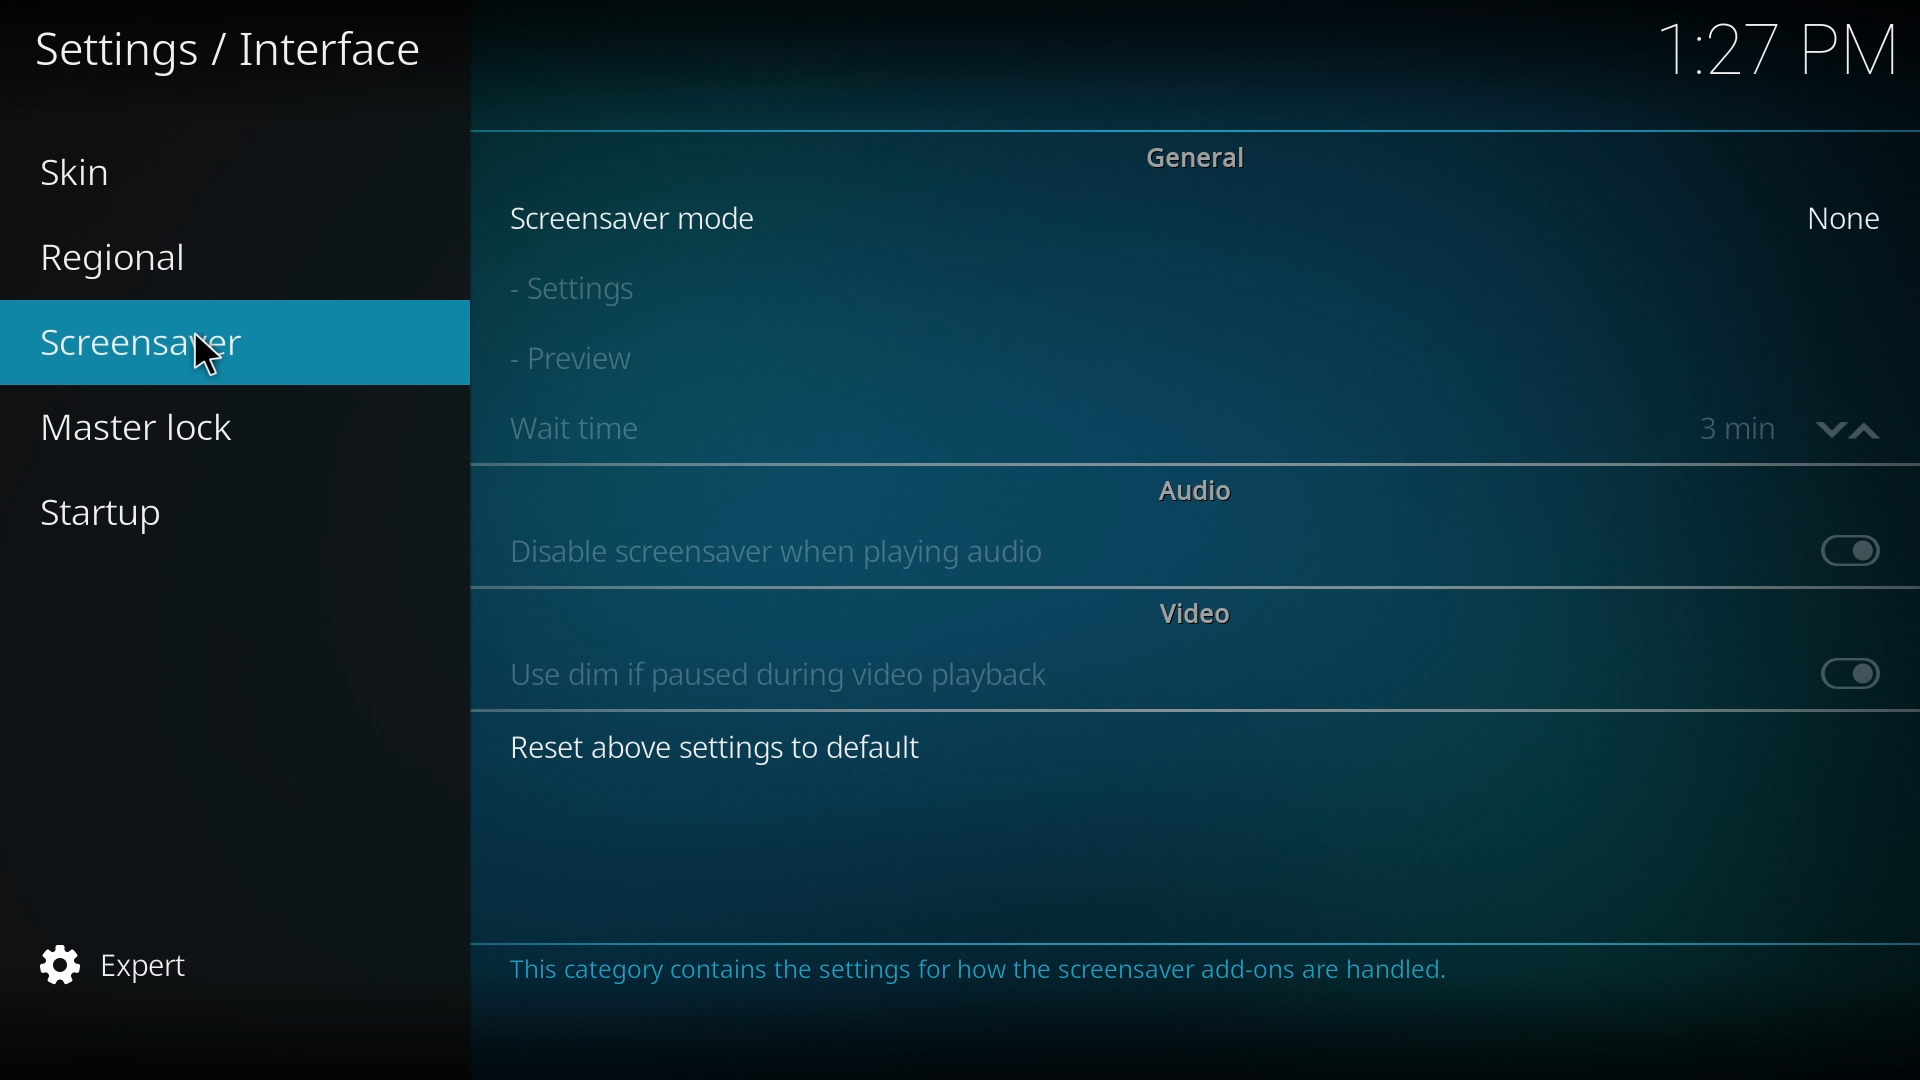  I want to click on off, so click(1852, 671).